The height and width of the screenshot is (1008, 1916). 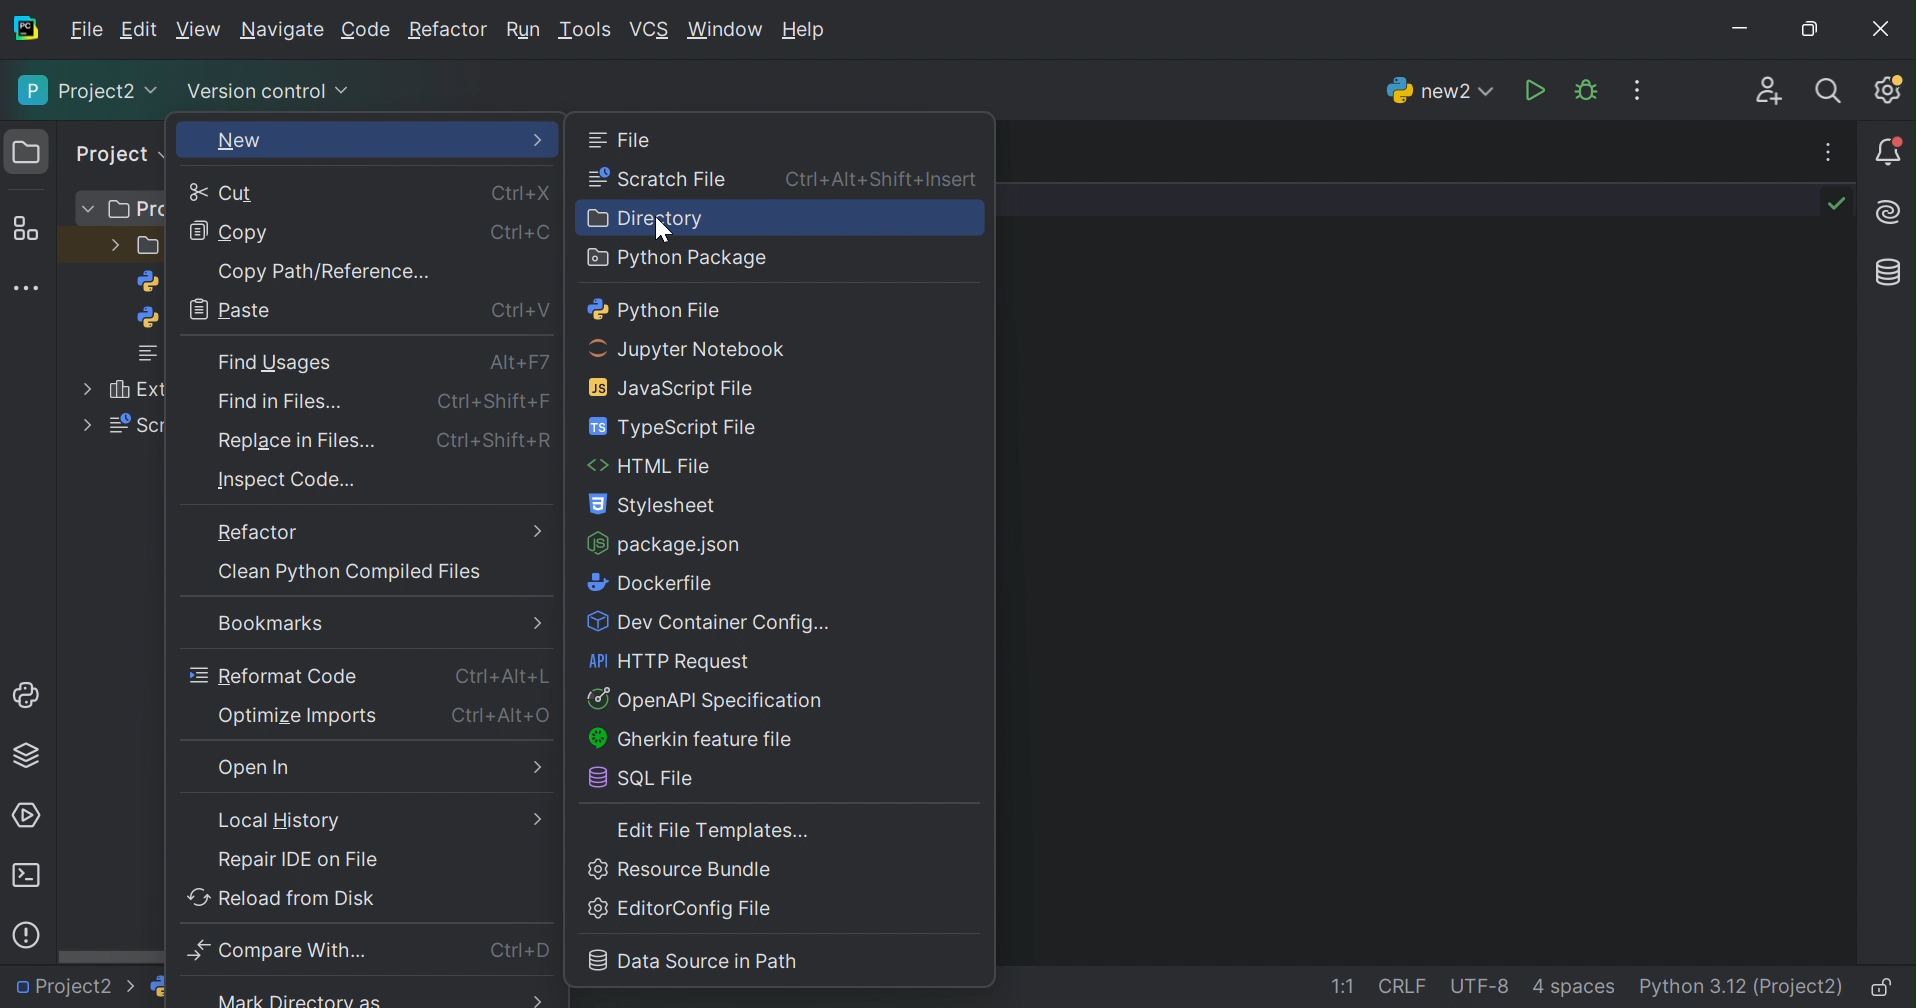 I want to click on Ext, so click(x=139, y=390).